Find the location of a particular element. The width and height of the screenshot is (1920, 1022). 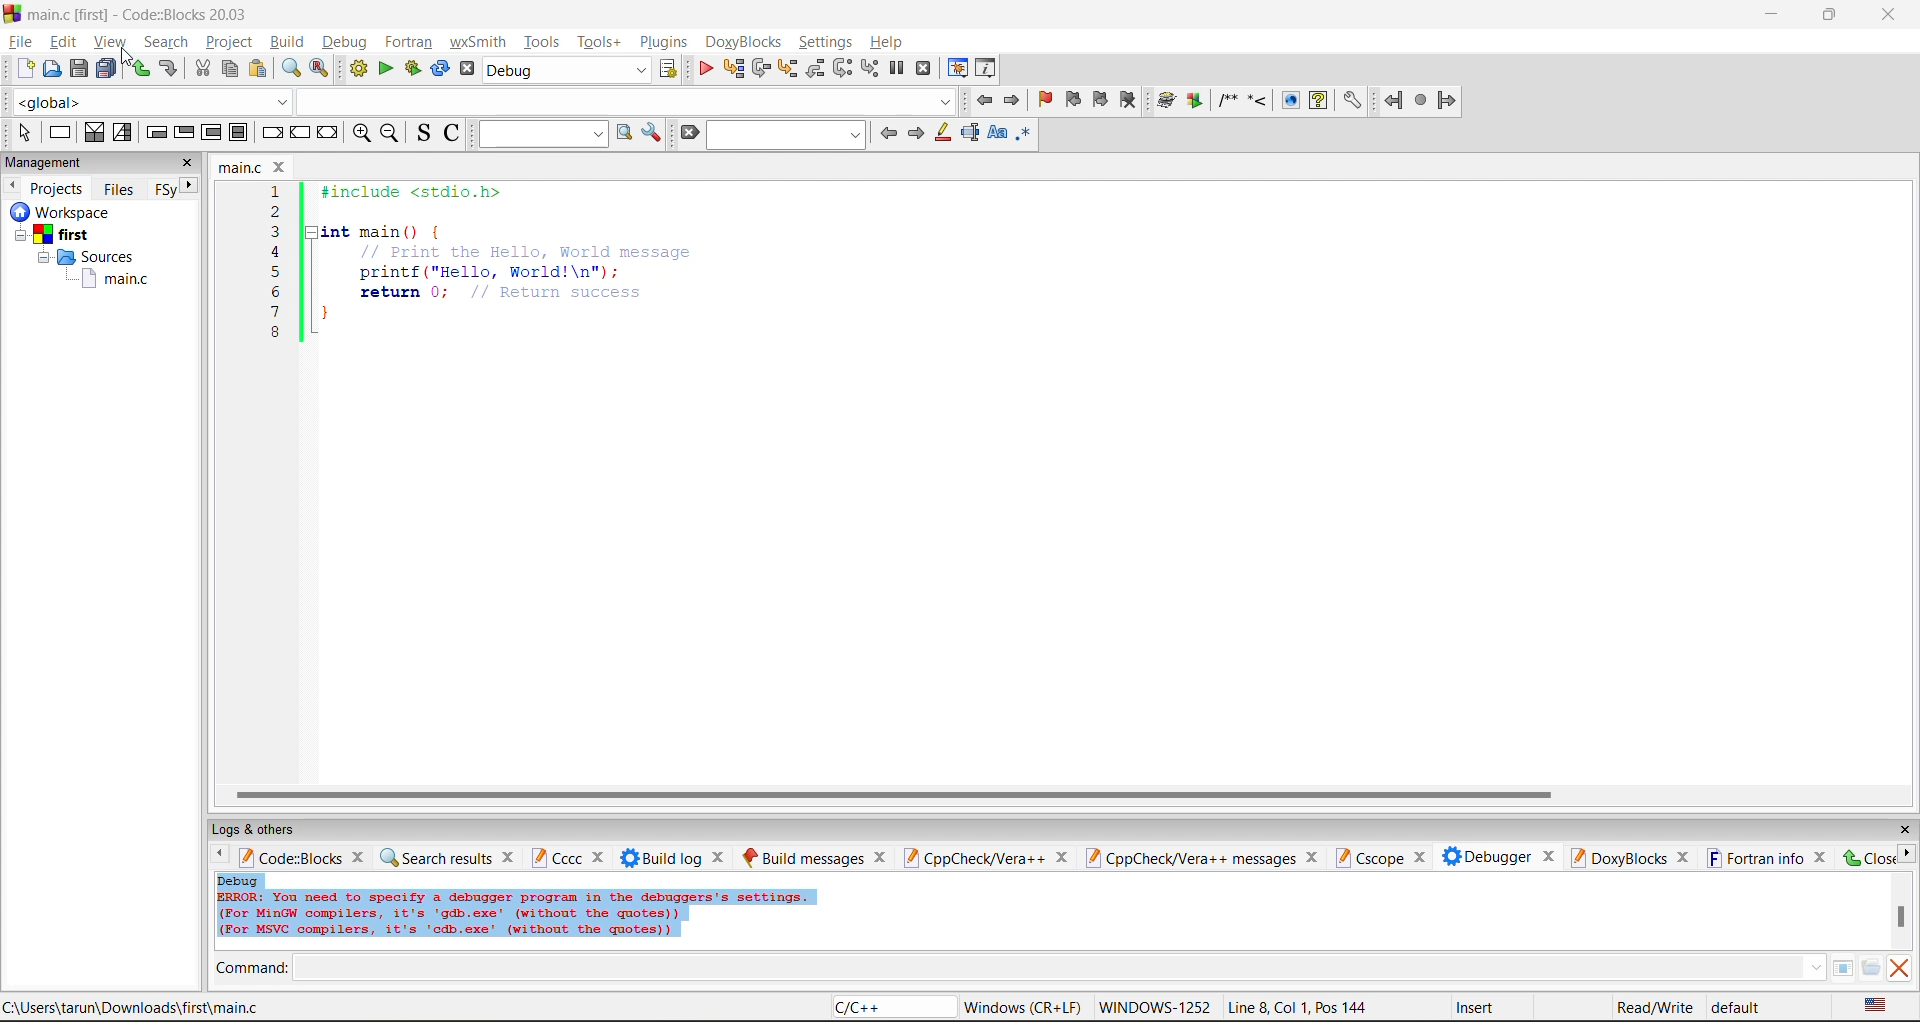

view is located at coordinates (108, 41).